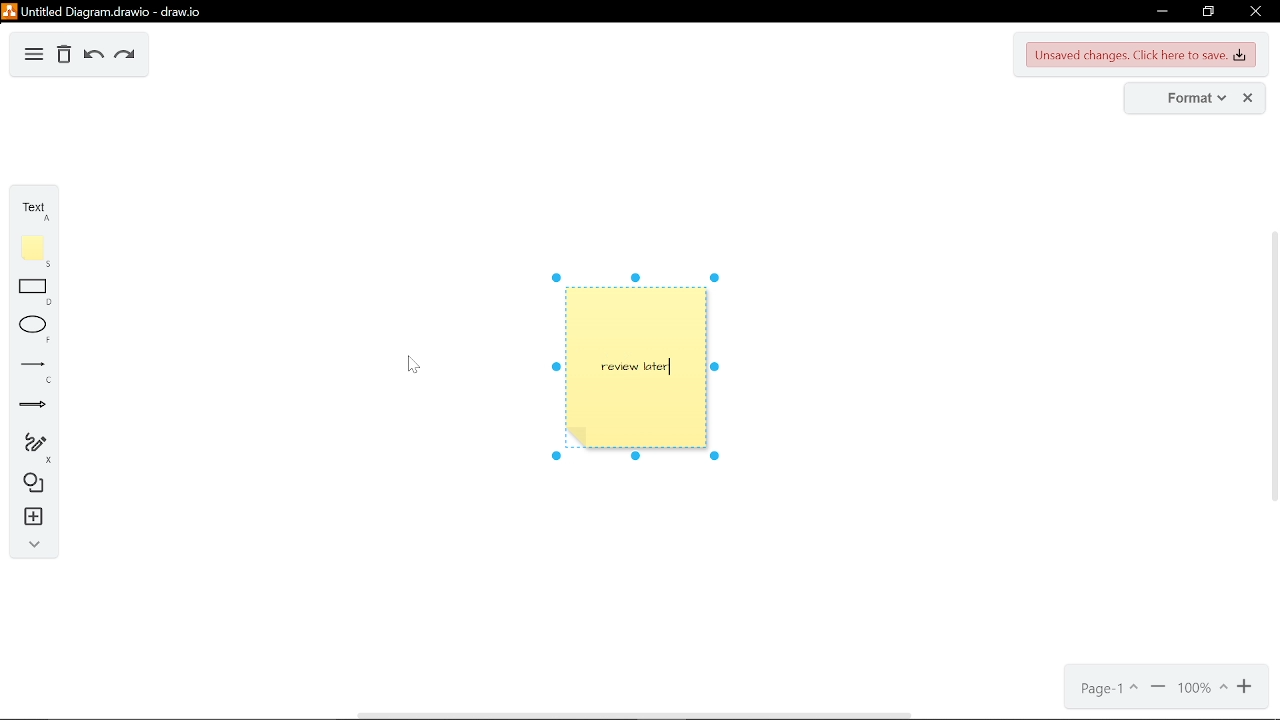 The height and width of the screenshot is (720, 1280). Describe the element at coordinates (1209, 11) in the screenshot. I see `restore down` at that location.